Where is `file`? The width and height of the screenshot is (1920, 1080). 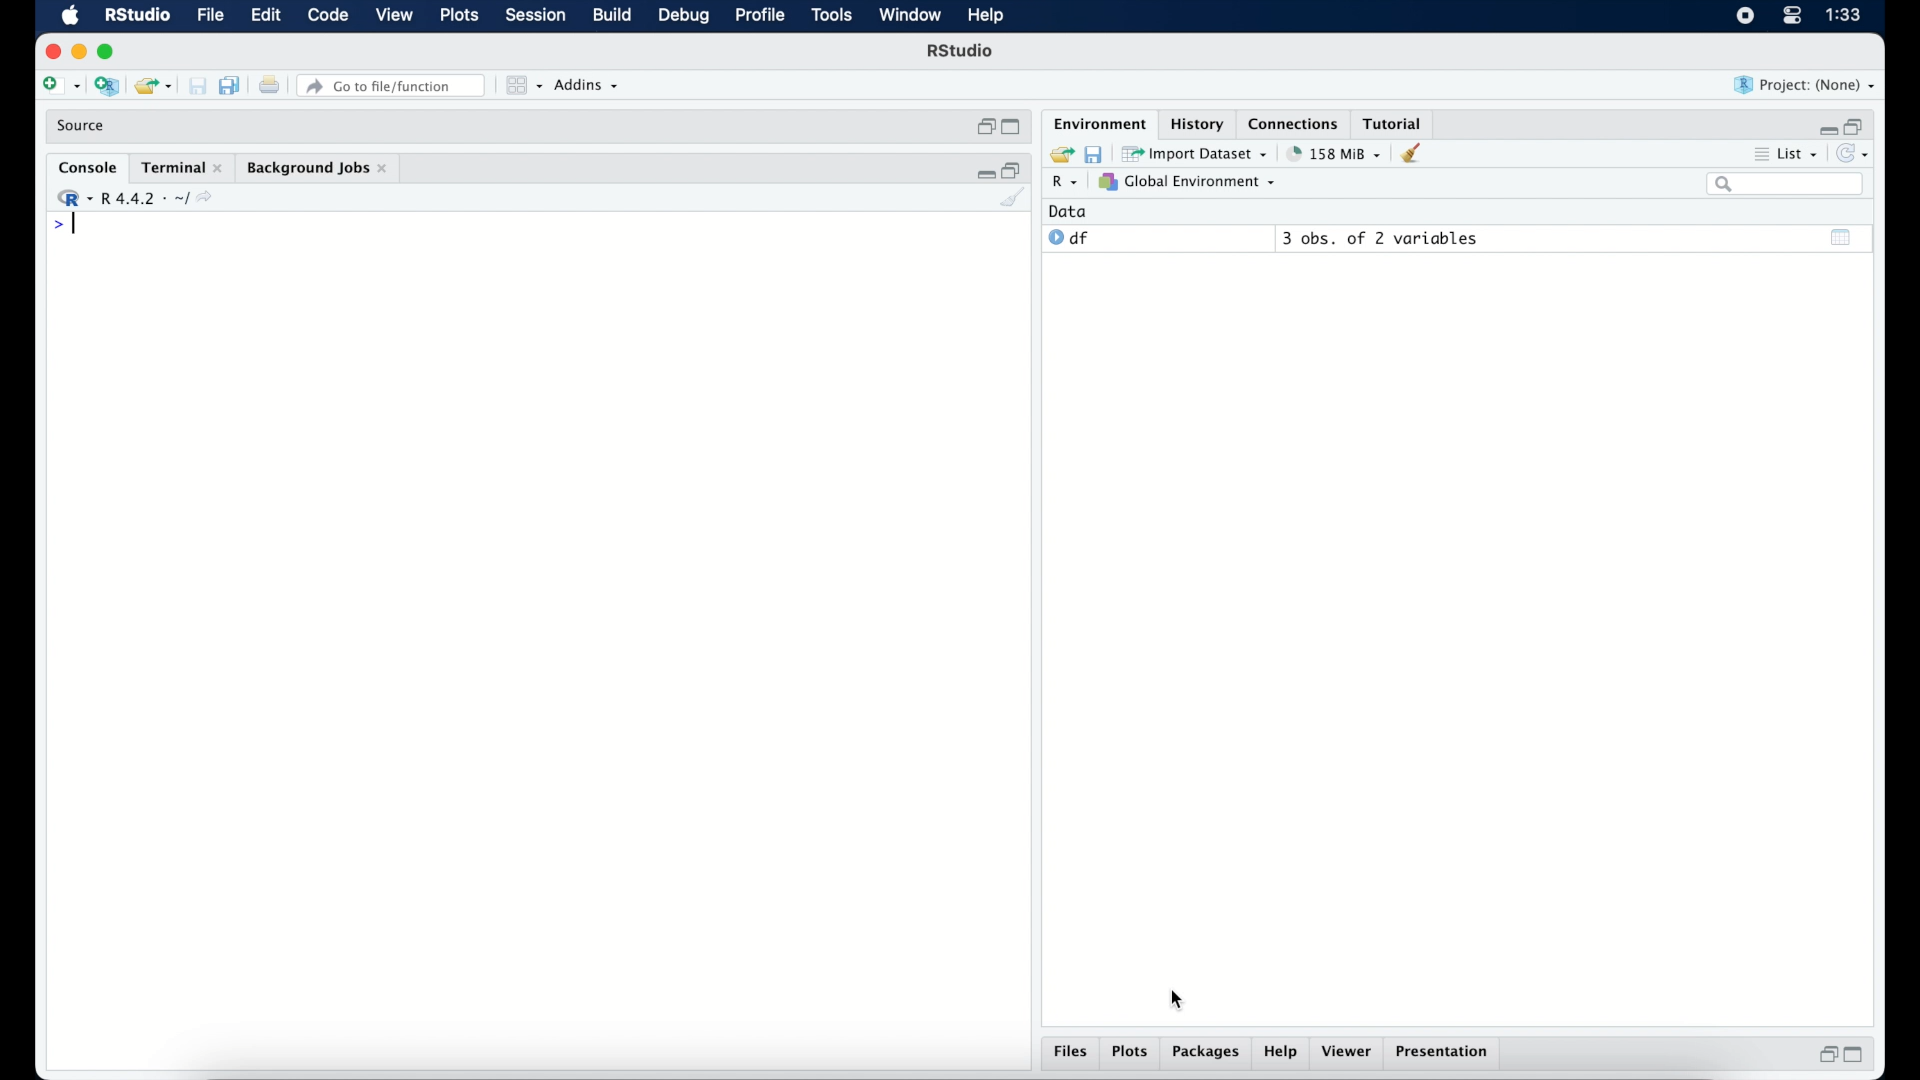
file is located at coordinates (211, 16).